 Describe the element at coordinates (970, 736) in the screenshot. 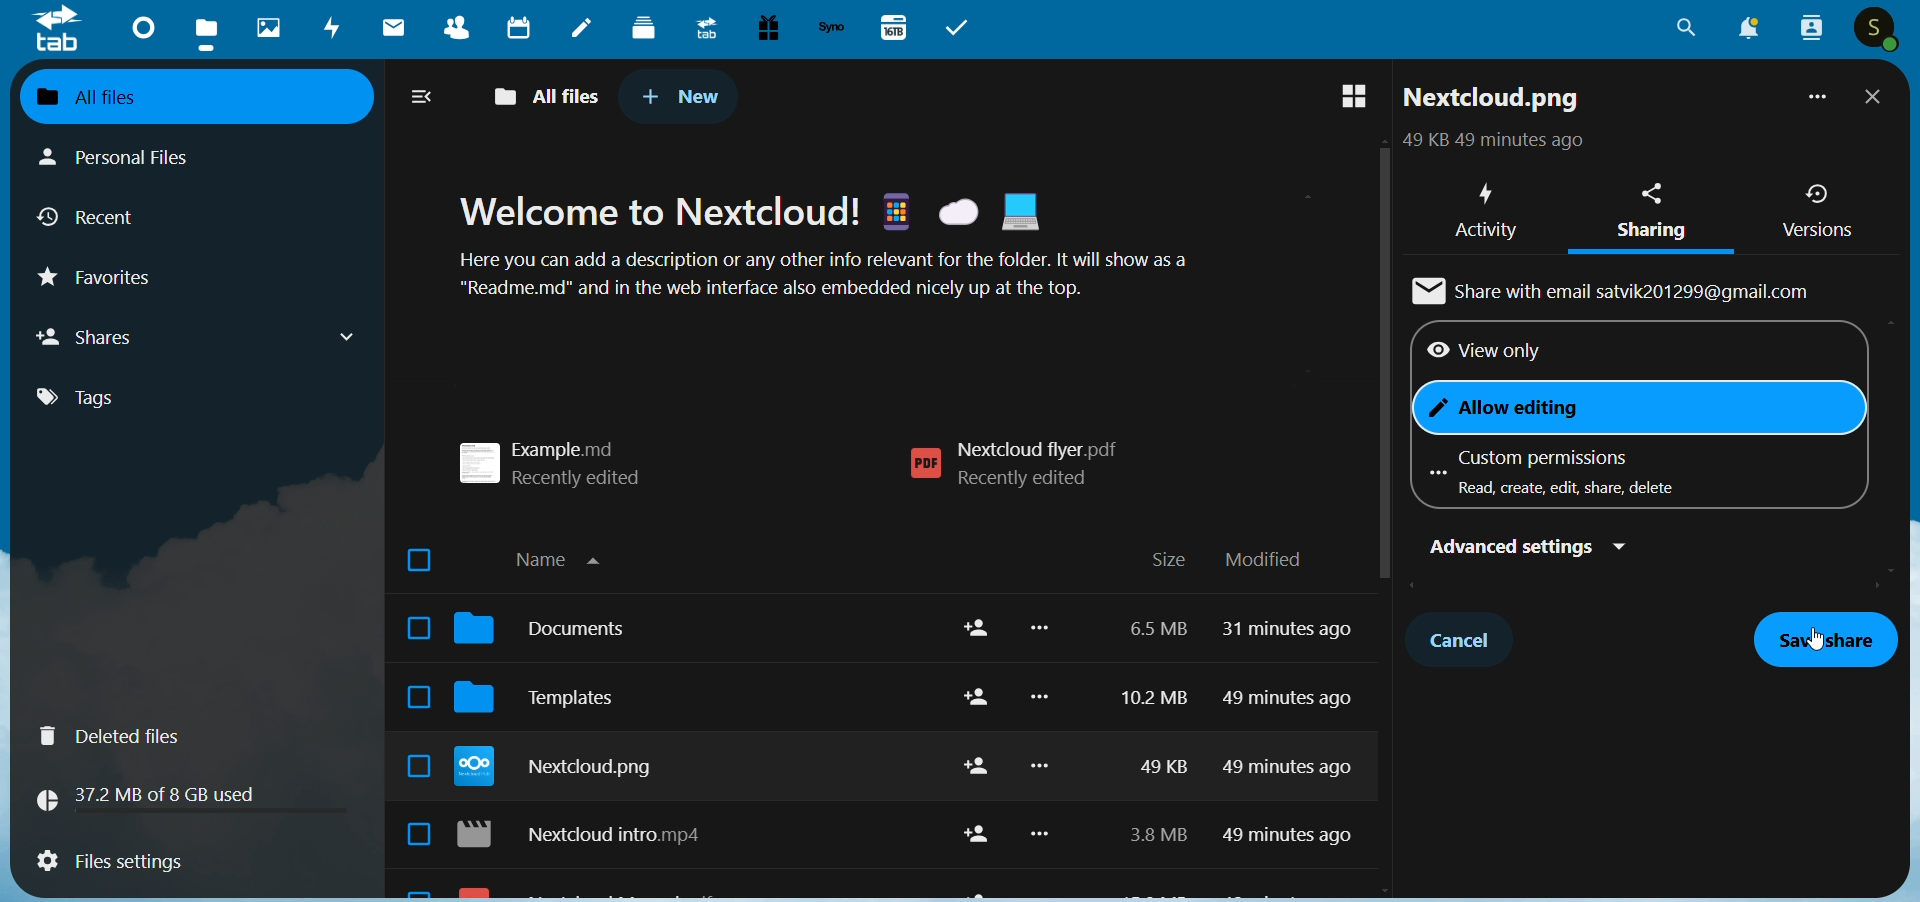

I see `share` at that location.